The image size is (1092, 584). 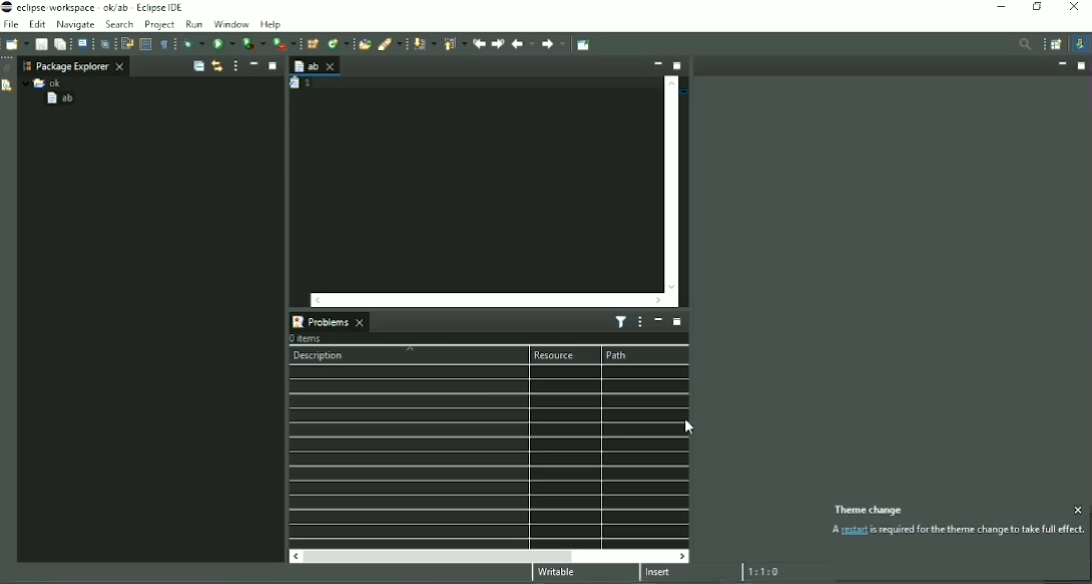 I want to click on Insert, so click(x=667, y=574).